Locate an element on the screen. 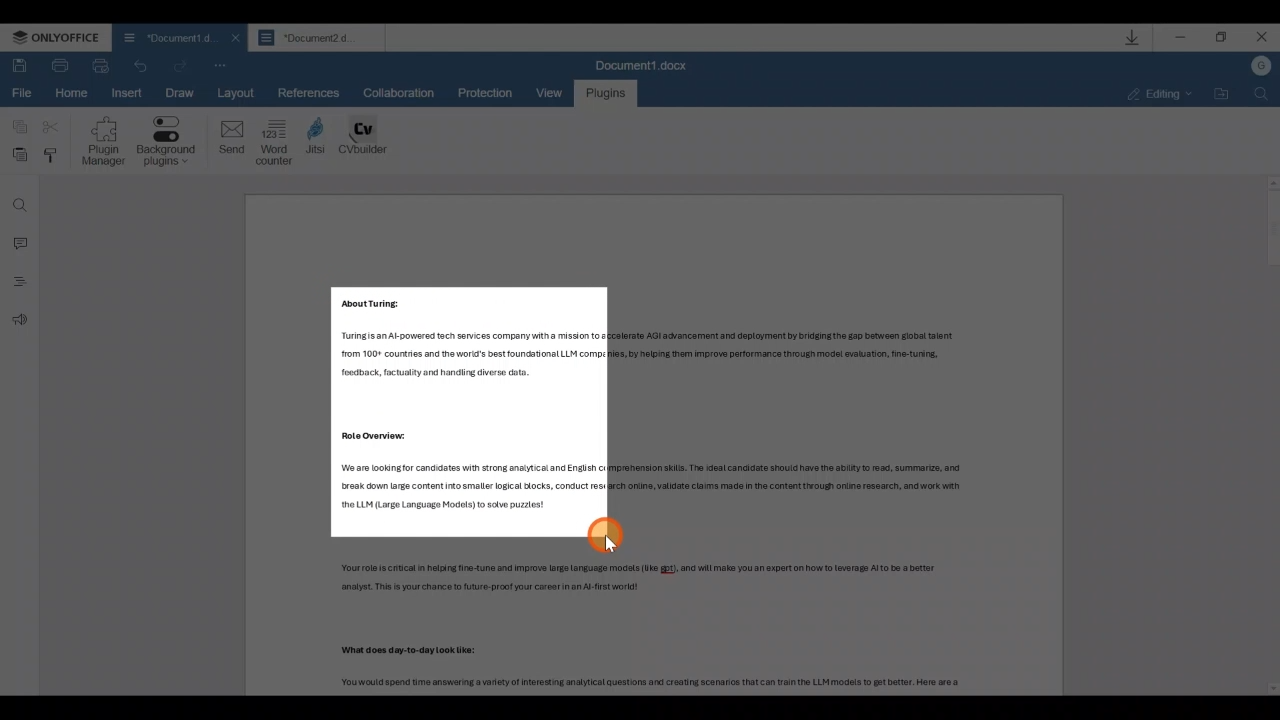  Save is located at coordinates (19, 64).